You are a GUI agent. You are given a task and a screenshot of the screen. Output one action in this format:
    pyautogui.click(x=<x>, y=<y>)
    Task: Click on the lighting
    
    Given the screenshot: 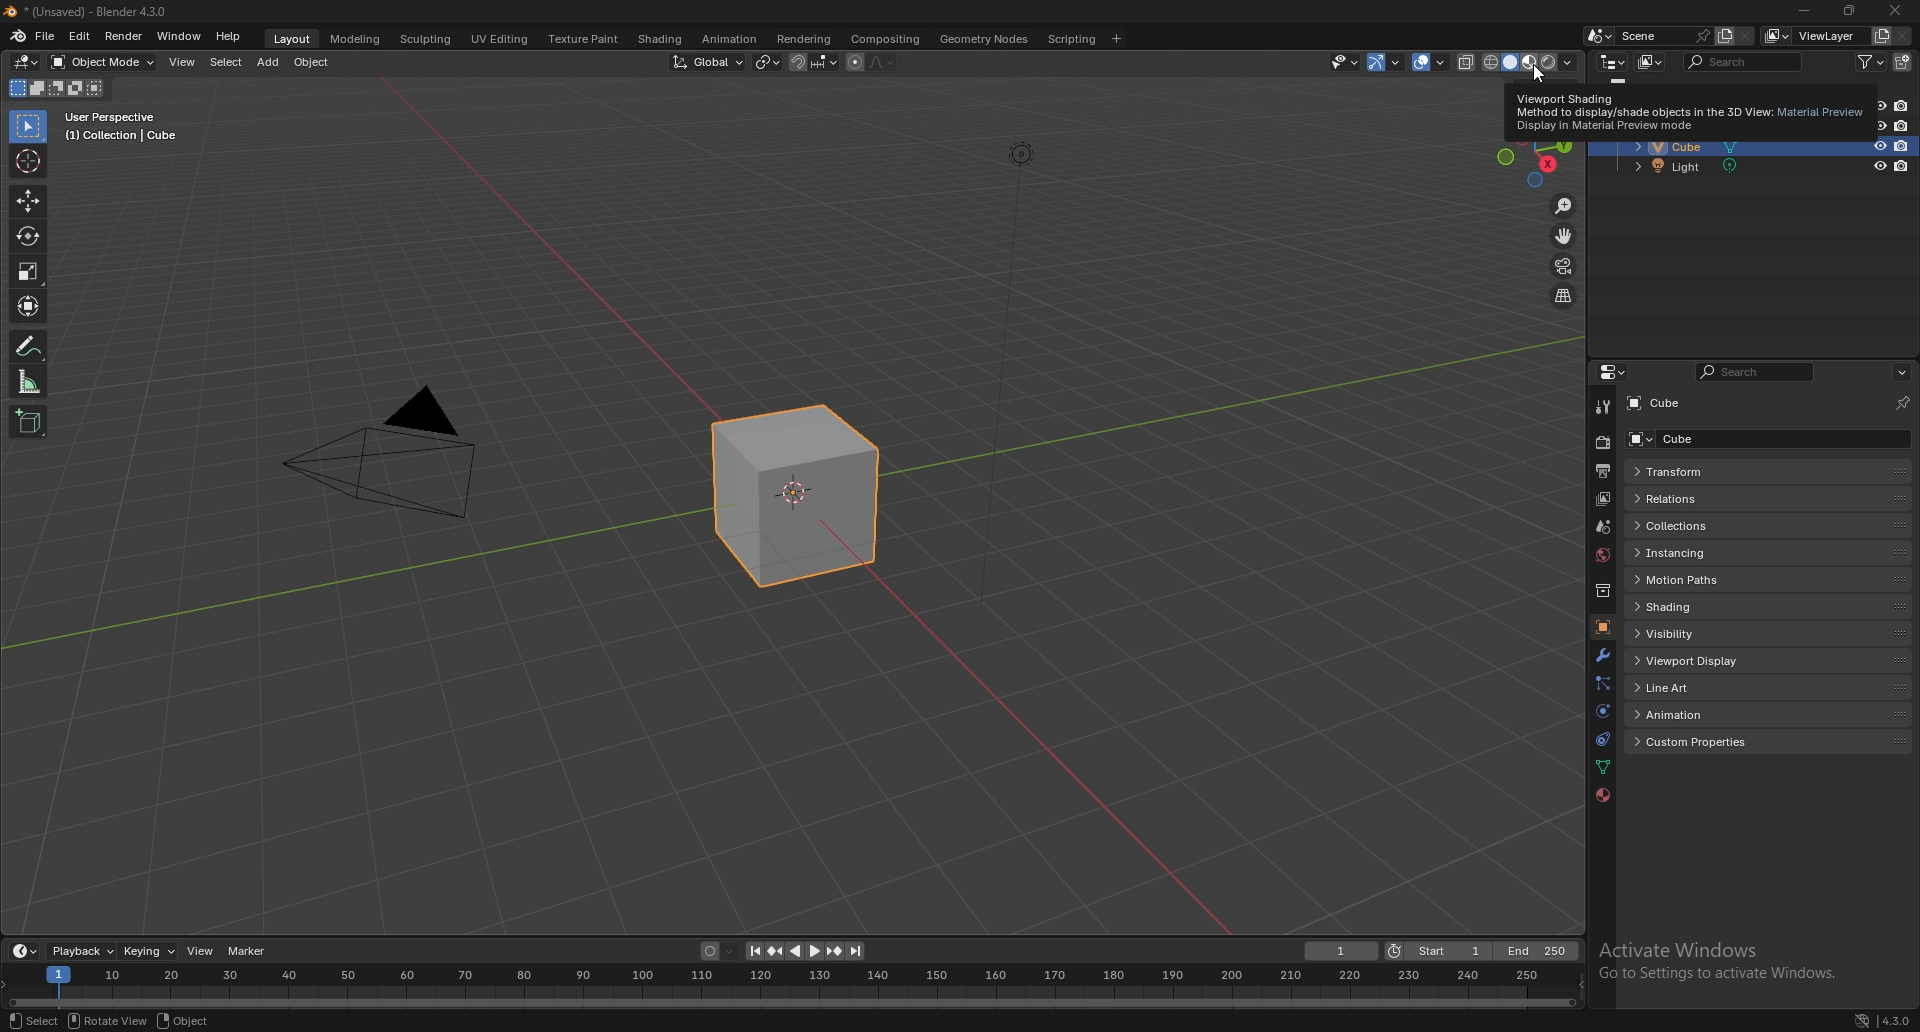 What is the action you would take?
    pyautogui.click(x=1021, y=155)
    